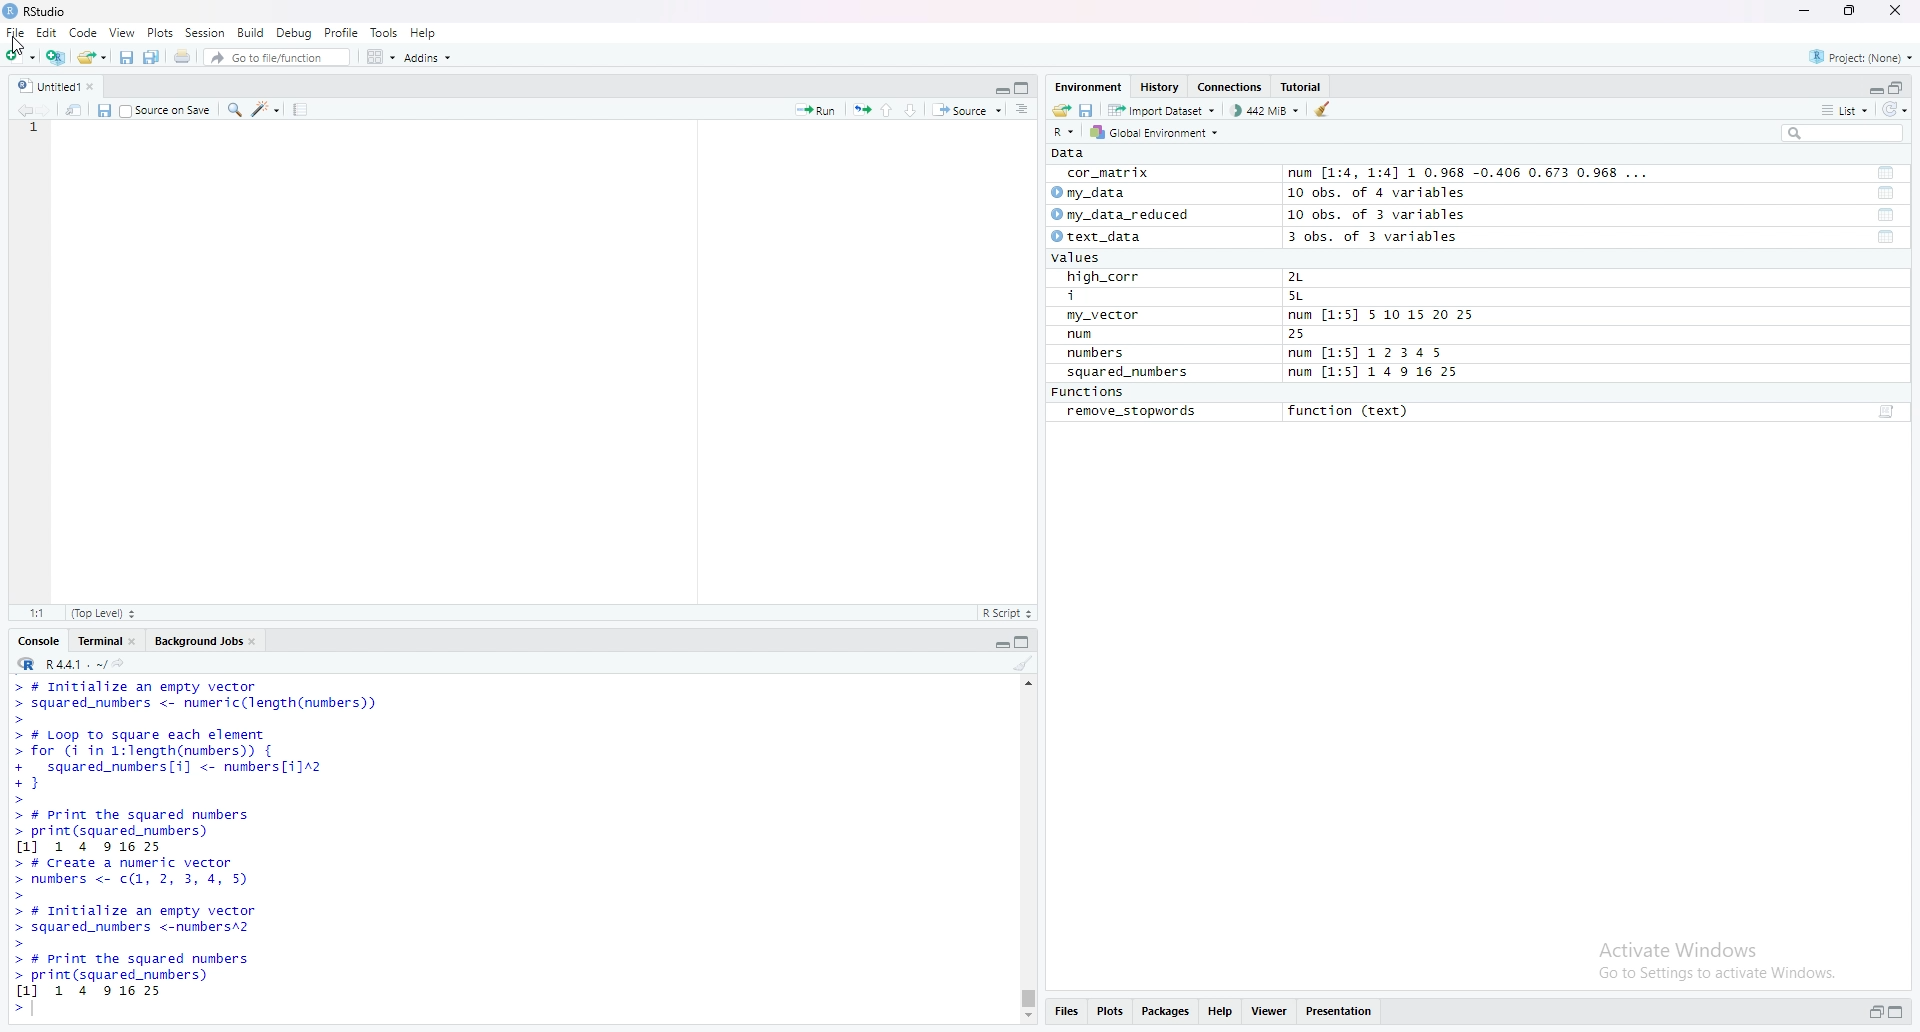 This screenshot has height=1032, width=1920. I want to click on re-run the previoud code region, so click(861, 110).